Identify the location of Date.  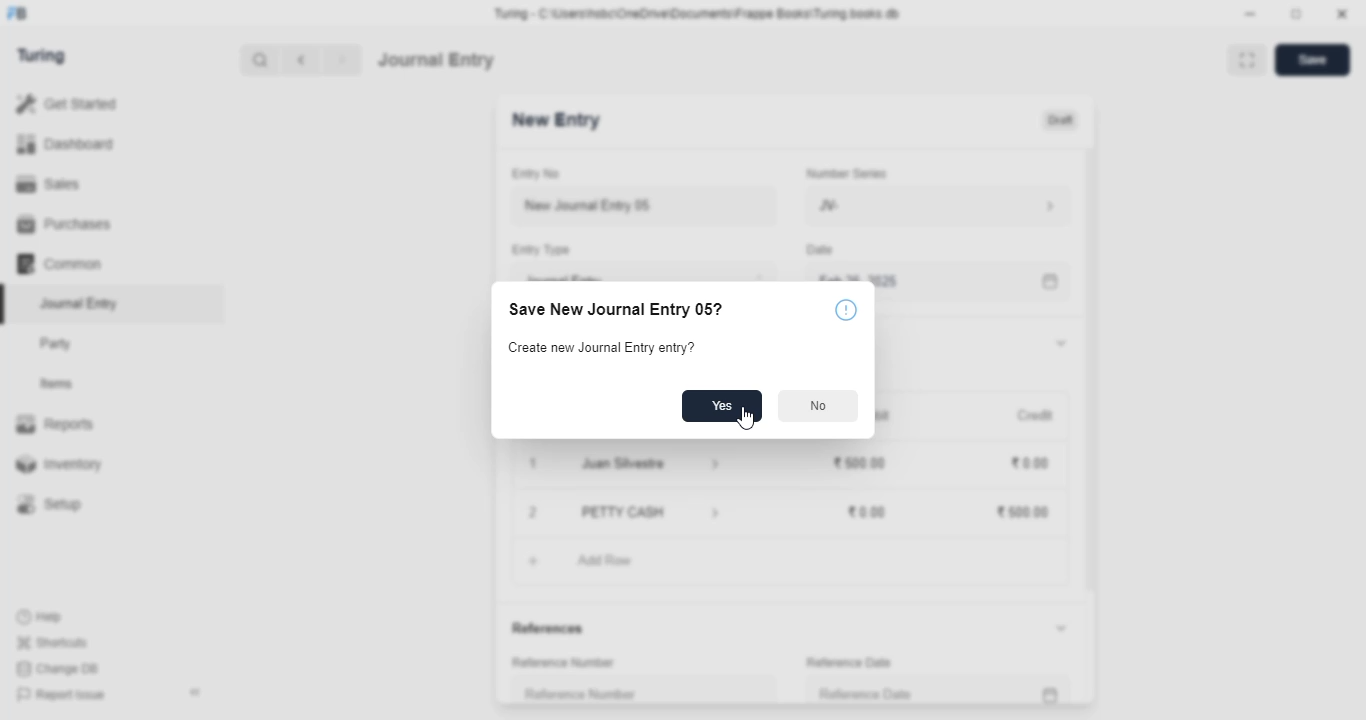
(821, 250).